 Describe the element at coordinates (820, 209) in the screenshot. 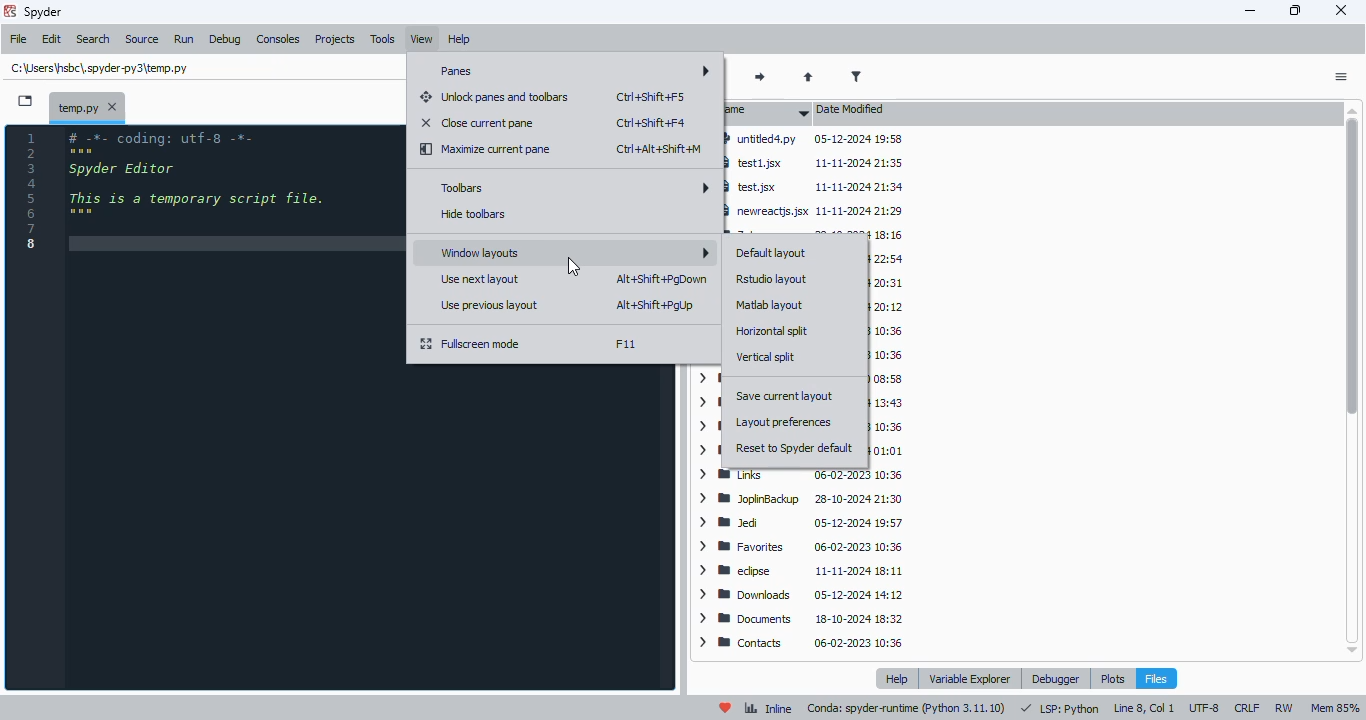

I see `newreactjs.jsx` at that location.